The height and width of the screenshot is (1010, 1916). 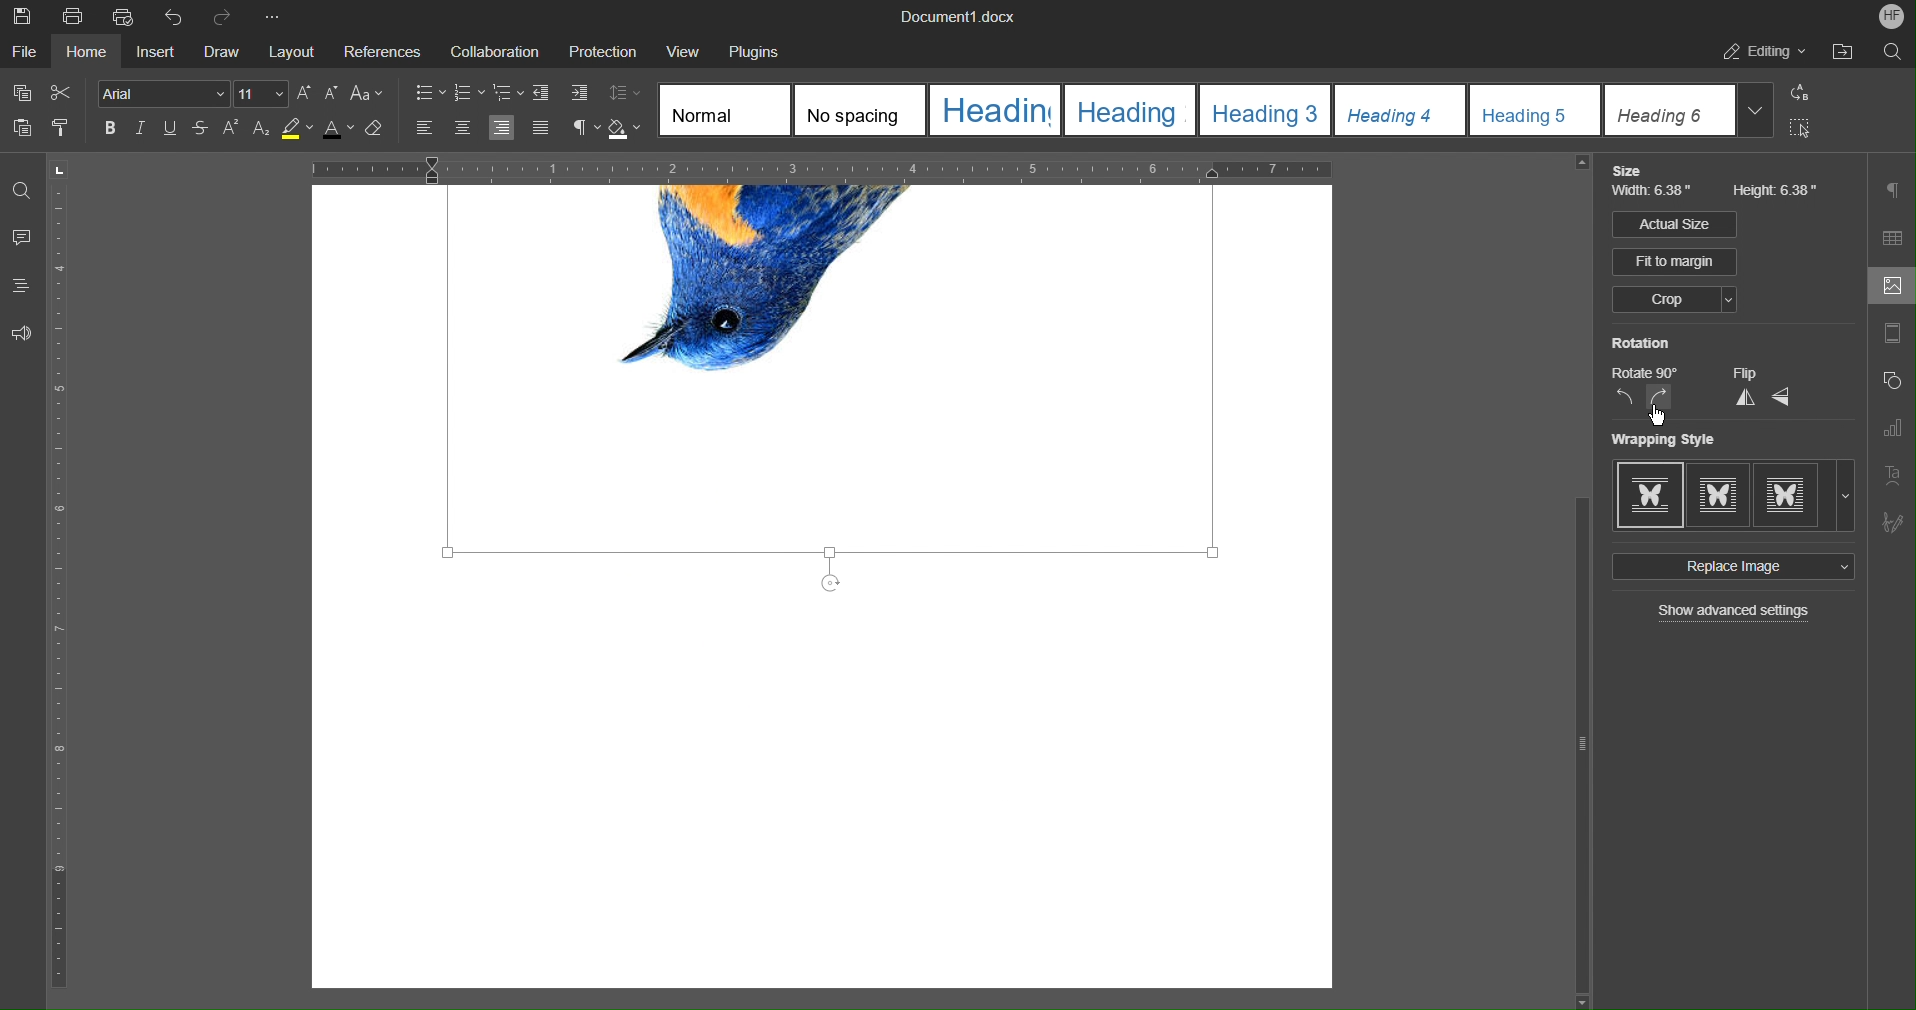 What do you see at coordinates (1661, 439) in the screenshot?
I see `Wrapping Style` at bounding box center [1661, 439].